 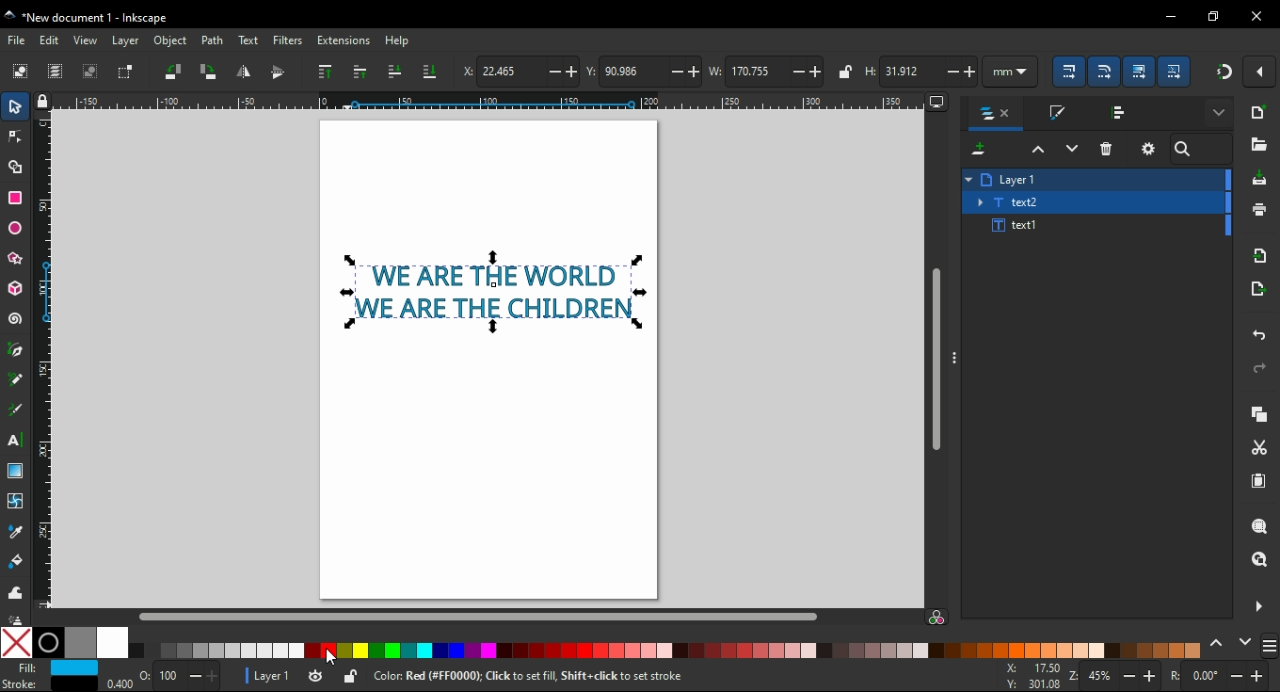 I want to click on select all, so click(x=56, y=72).